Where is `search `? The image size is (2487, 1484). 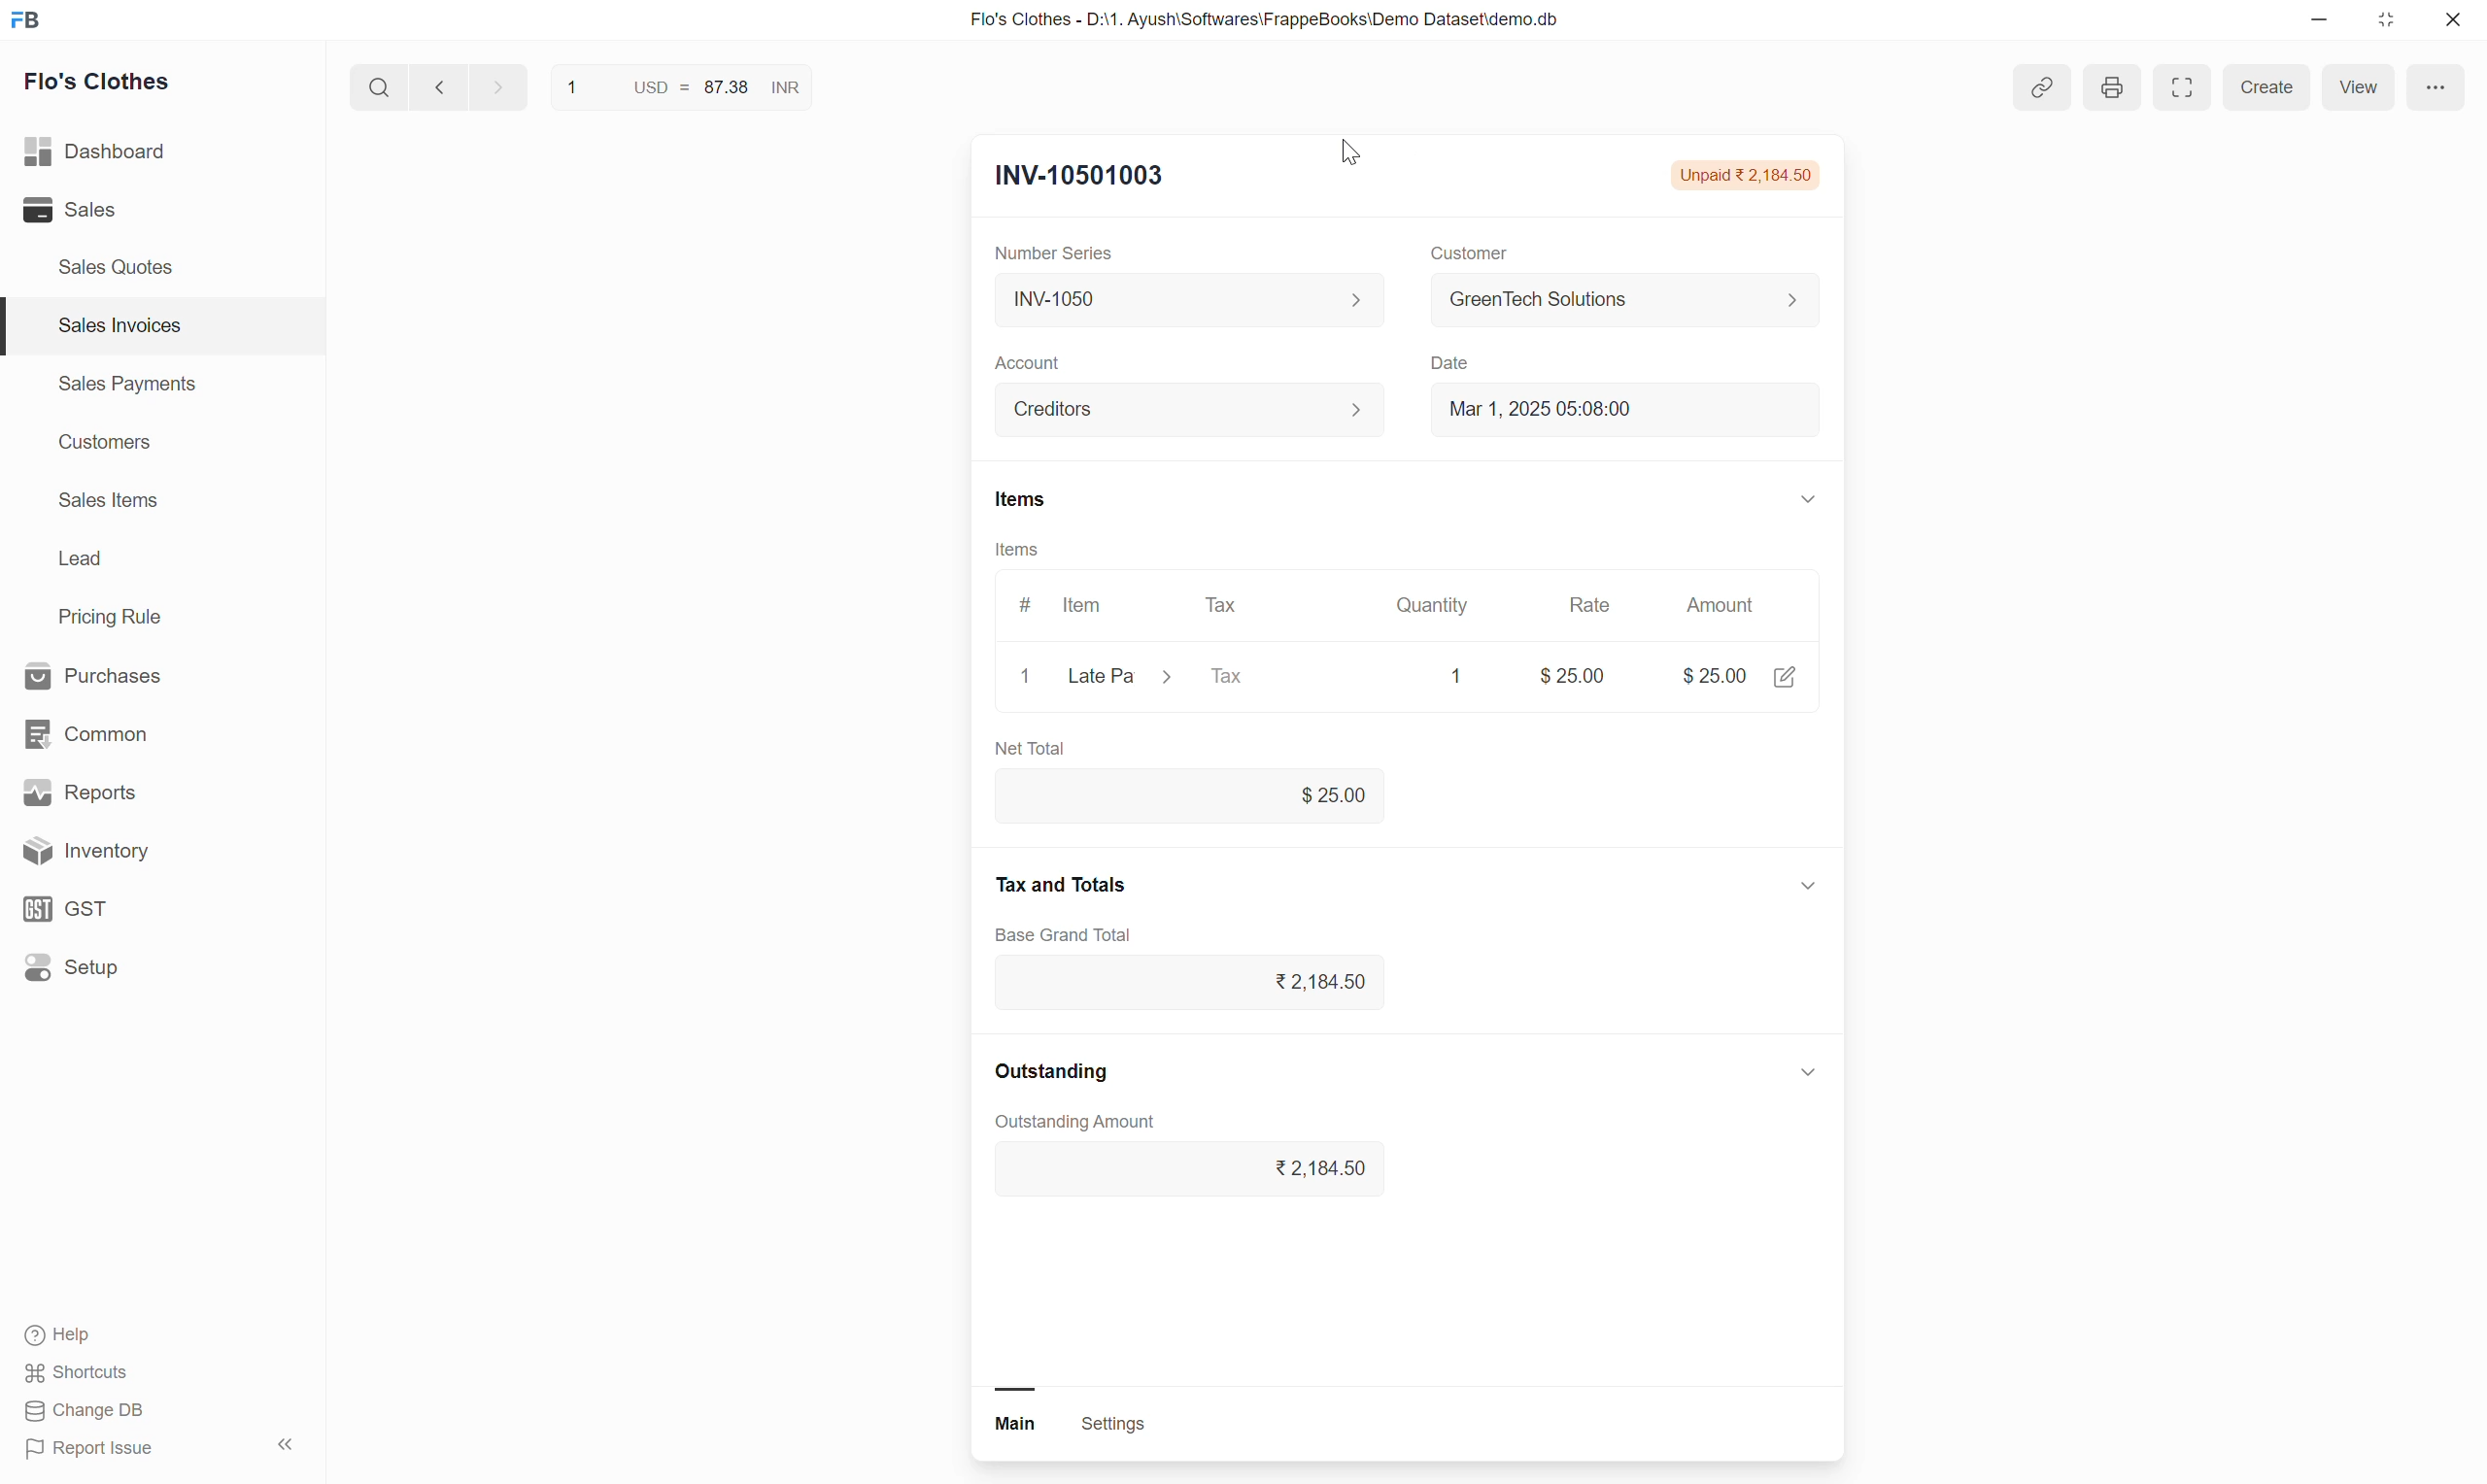
search  is located at coordinates (375, 92).